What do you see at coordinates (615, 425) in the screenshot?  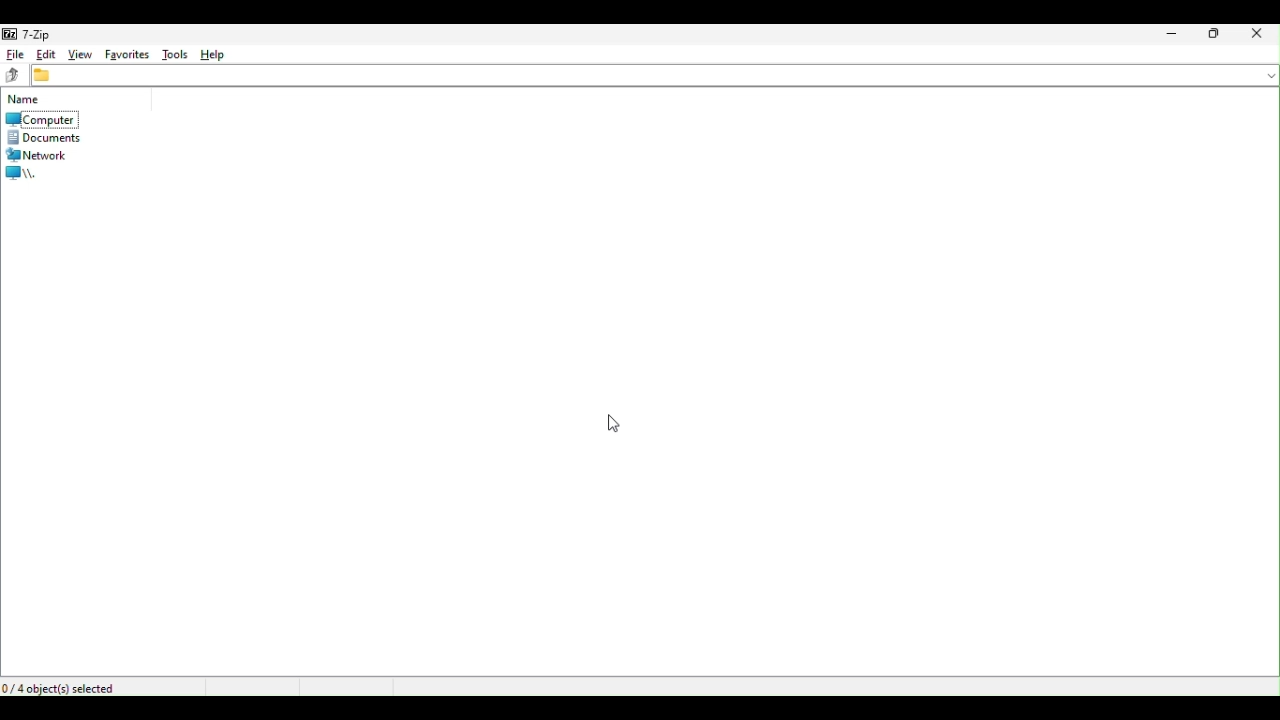 I see `cursor` at bounding box center [615, 425].